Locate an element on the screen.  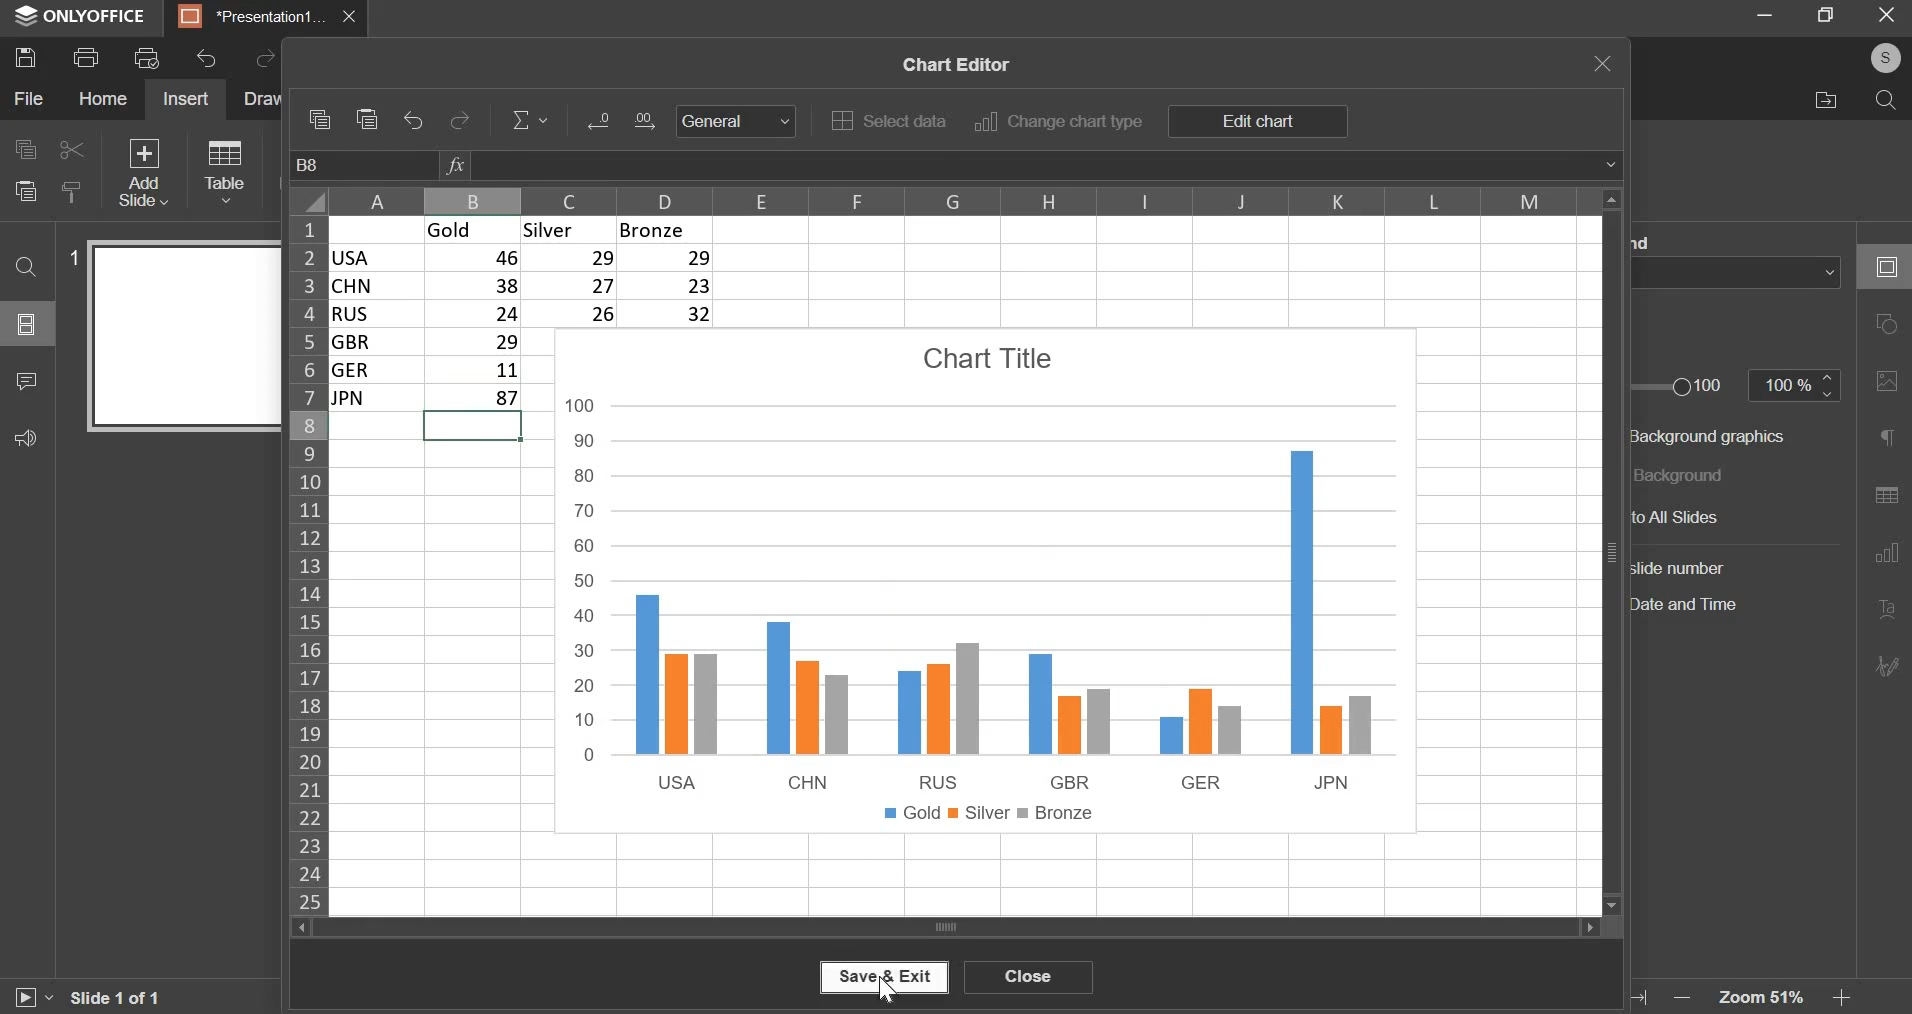
opacity is located at coordinates (1797, 387).